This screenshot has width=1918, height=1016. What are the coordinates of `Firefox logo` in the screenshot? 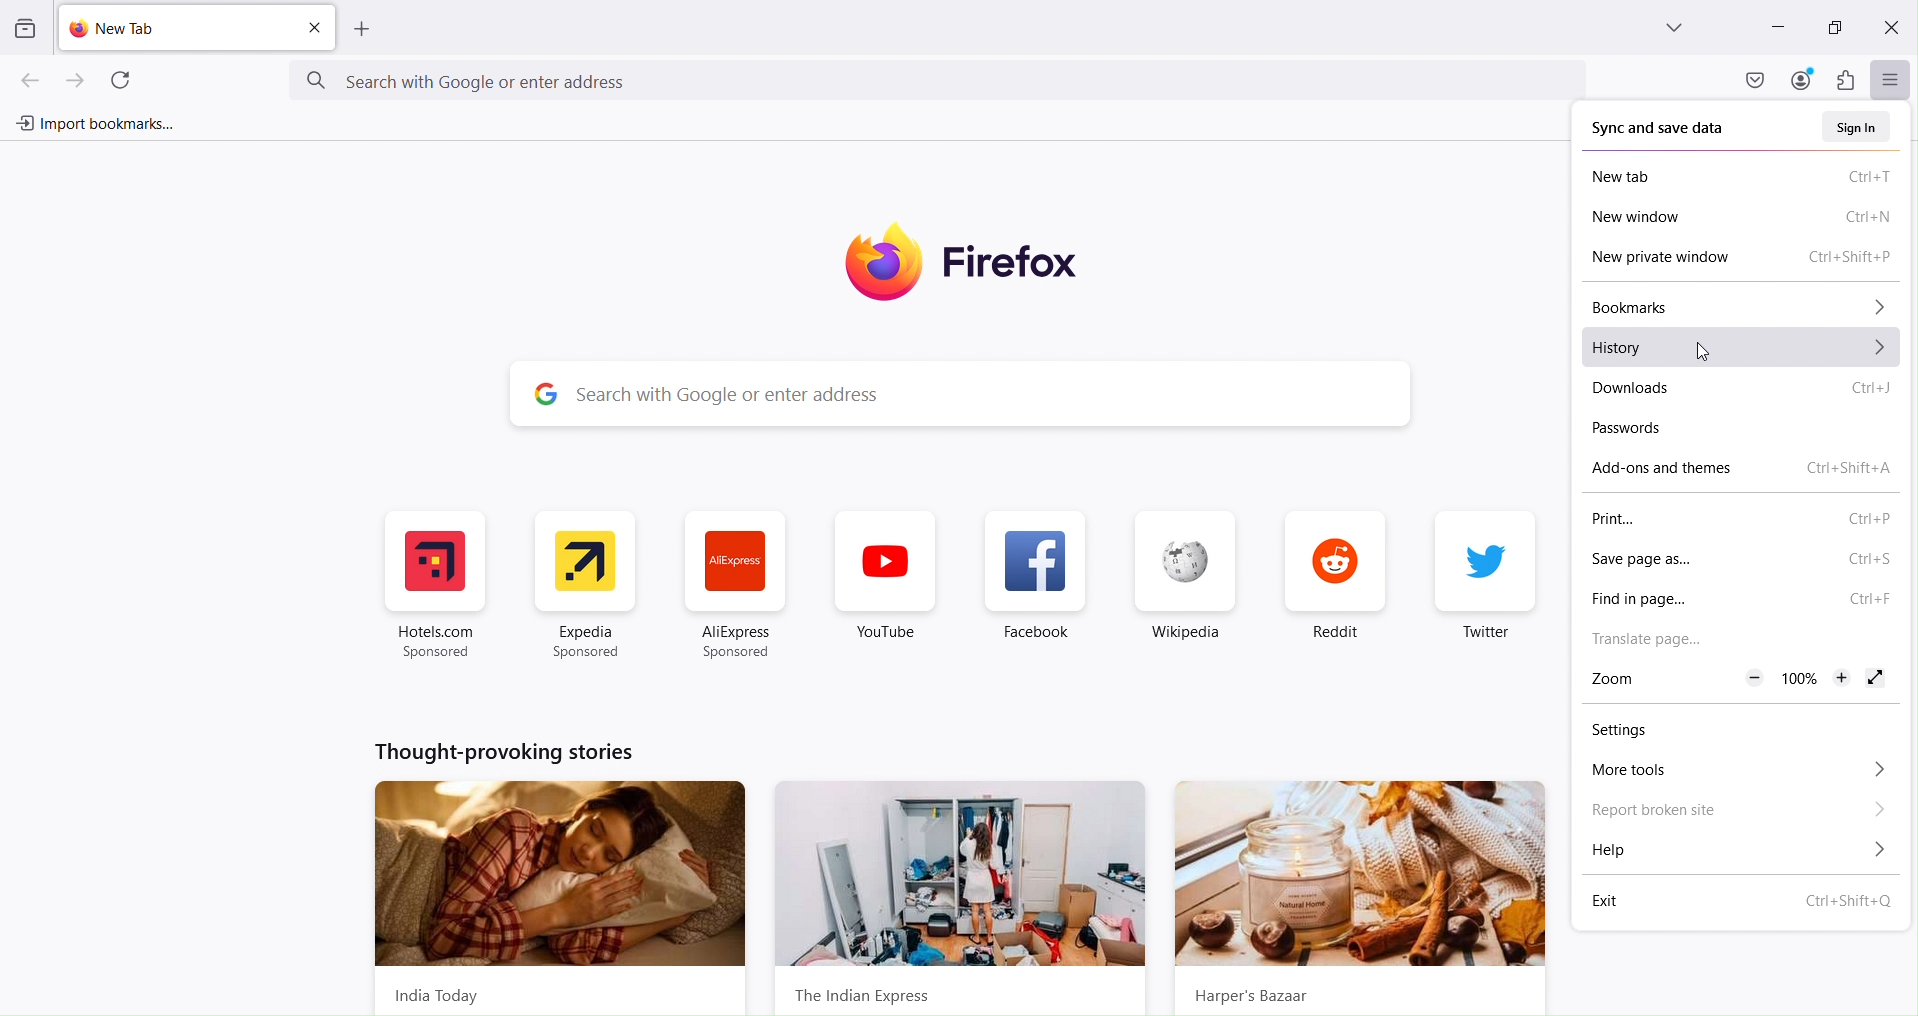 It's located at (976, 262).